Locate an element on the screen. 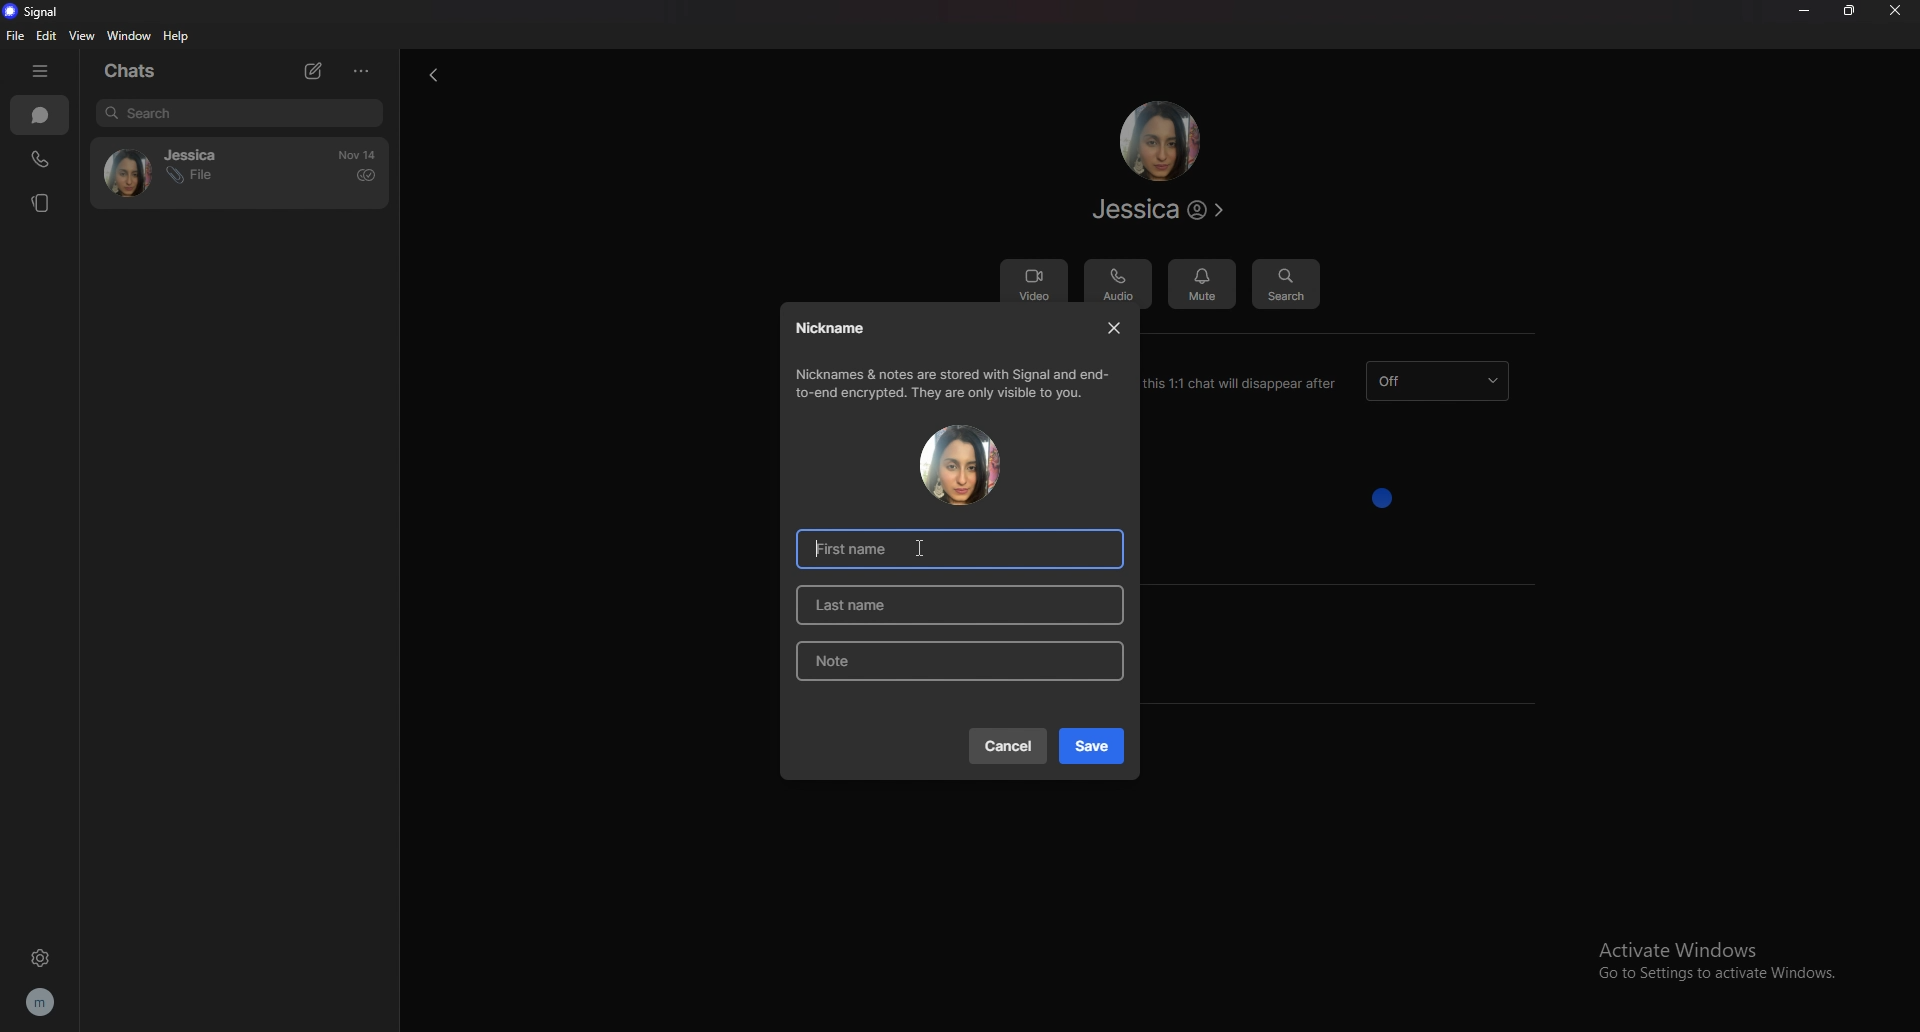 The height and width of the screenshot is (1032, 1920). hide bar is located at coordinates (44, 70).